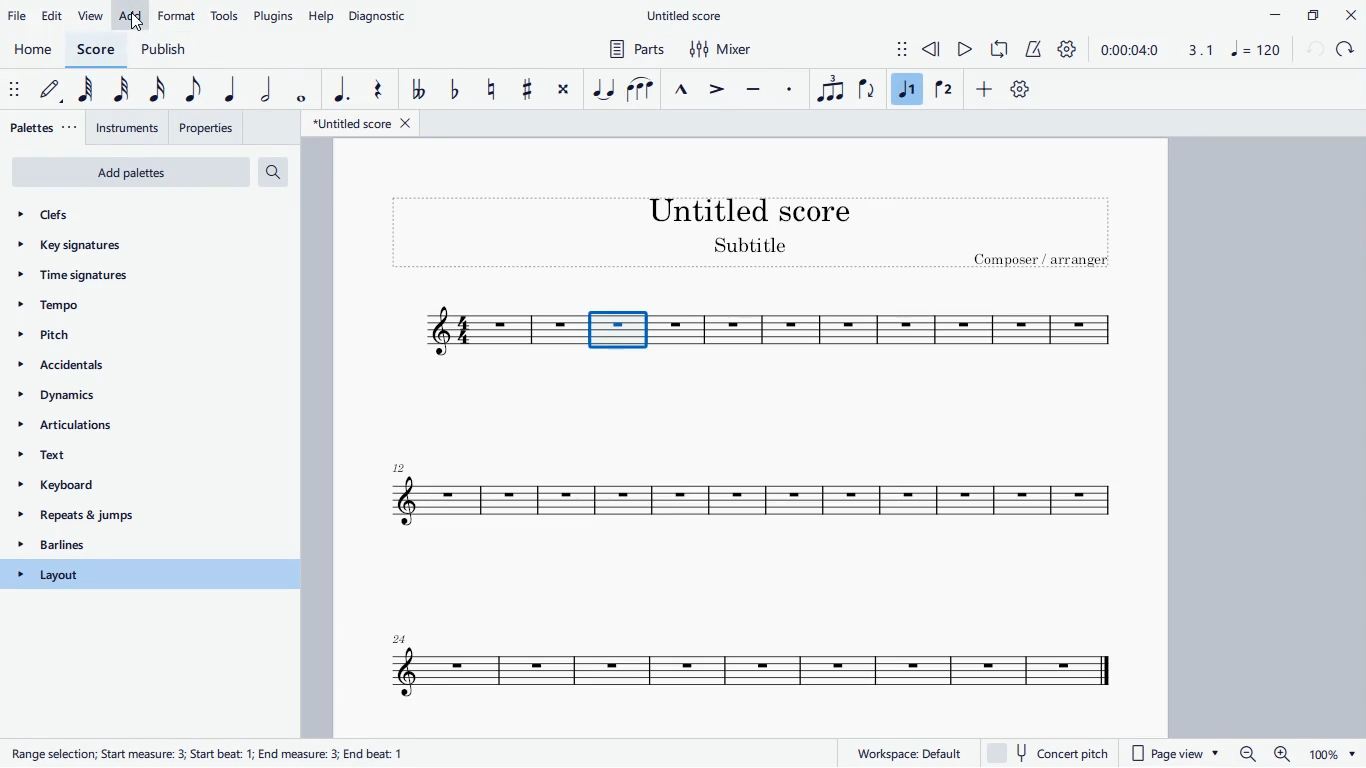 This screenshot has width=1366, height=768. I want to click on 16th note, so click(158, 90).